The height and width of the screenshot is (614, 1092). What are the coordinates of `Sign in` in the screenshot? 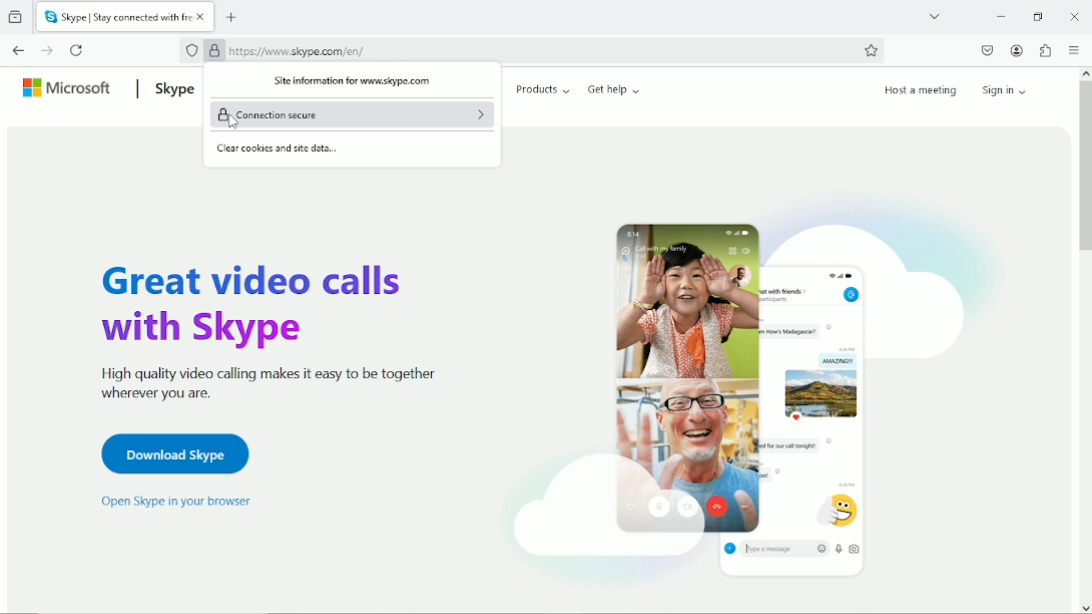 It's located at (1008, 89).